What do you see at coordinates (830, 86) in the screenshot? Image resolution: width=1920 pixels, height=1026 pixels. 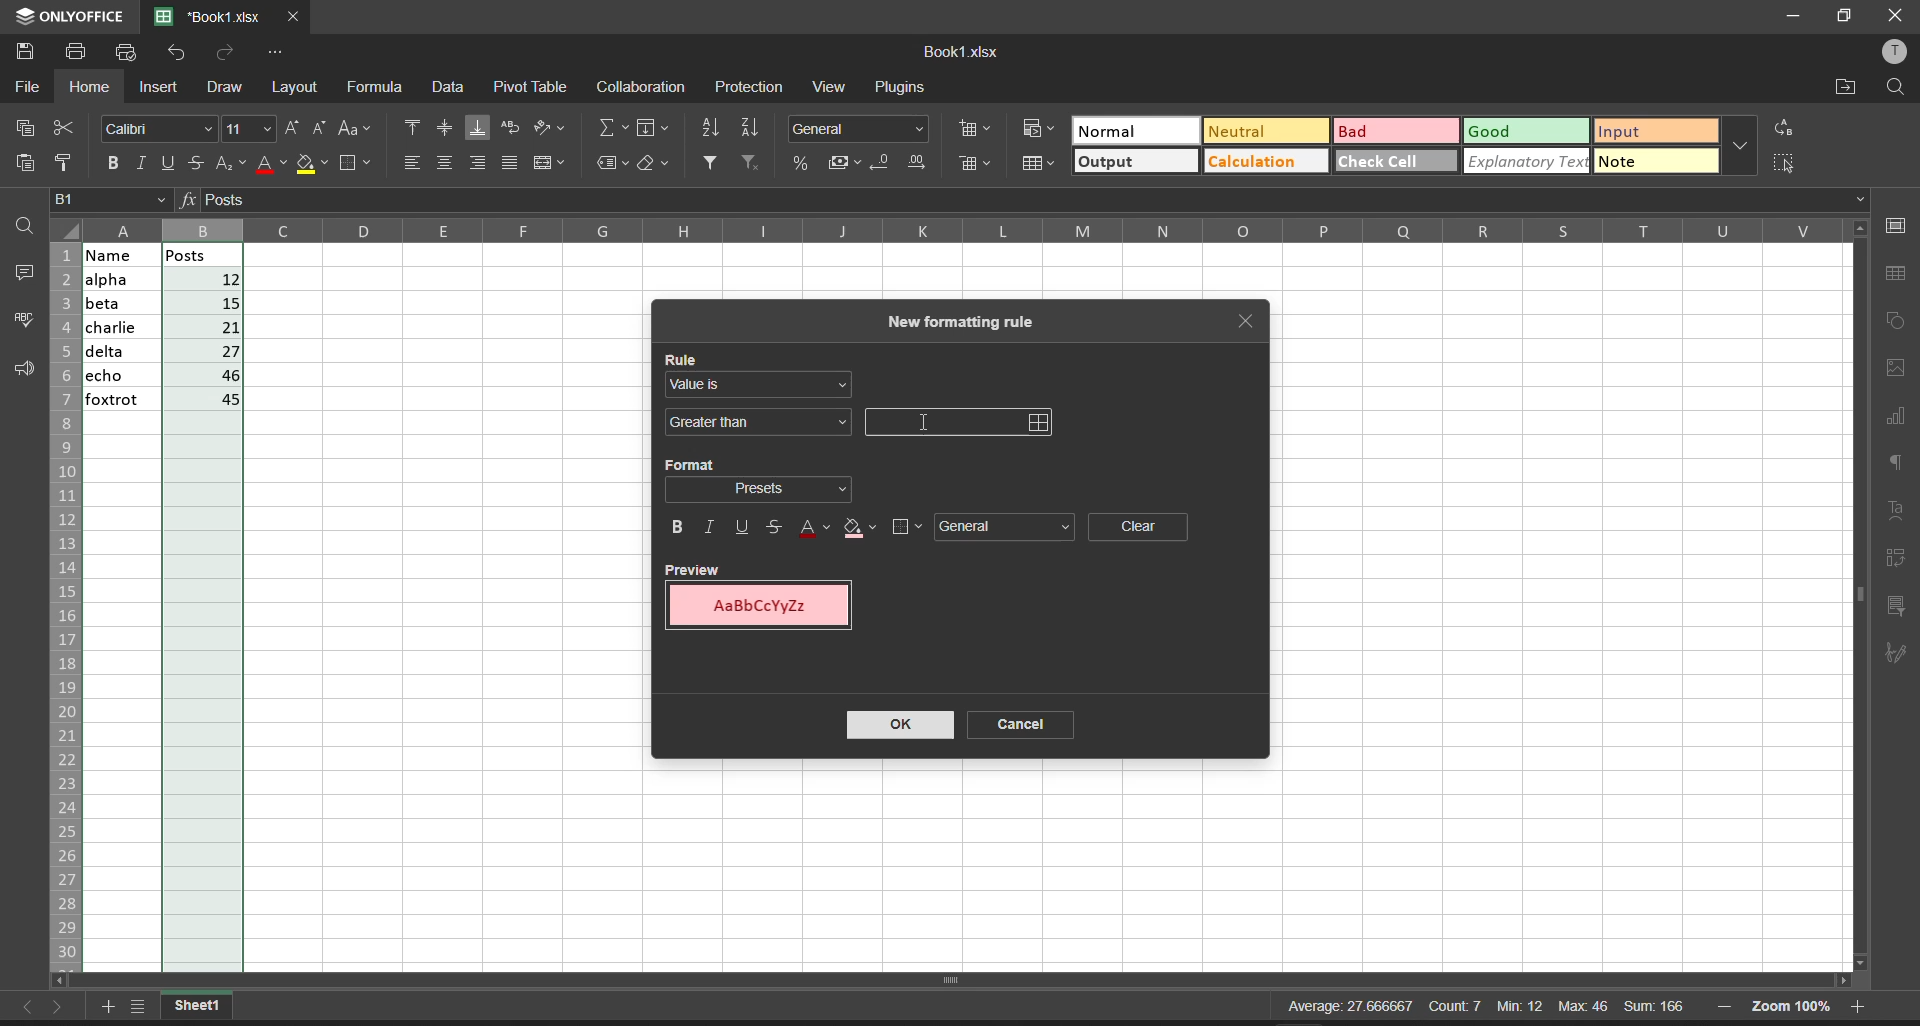 I see `view` at bounding box center [830, 86].